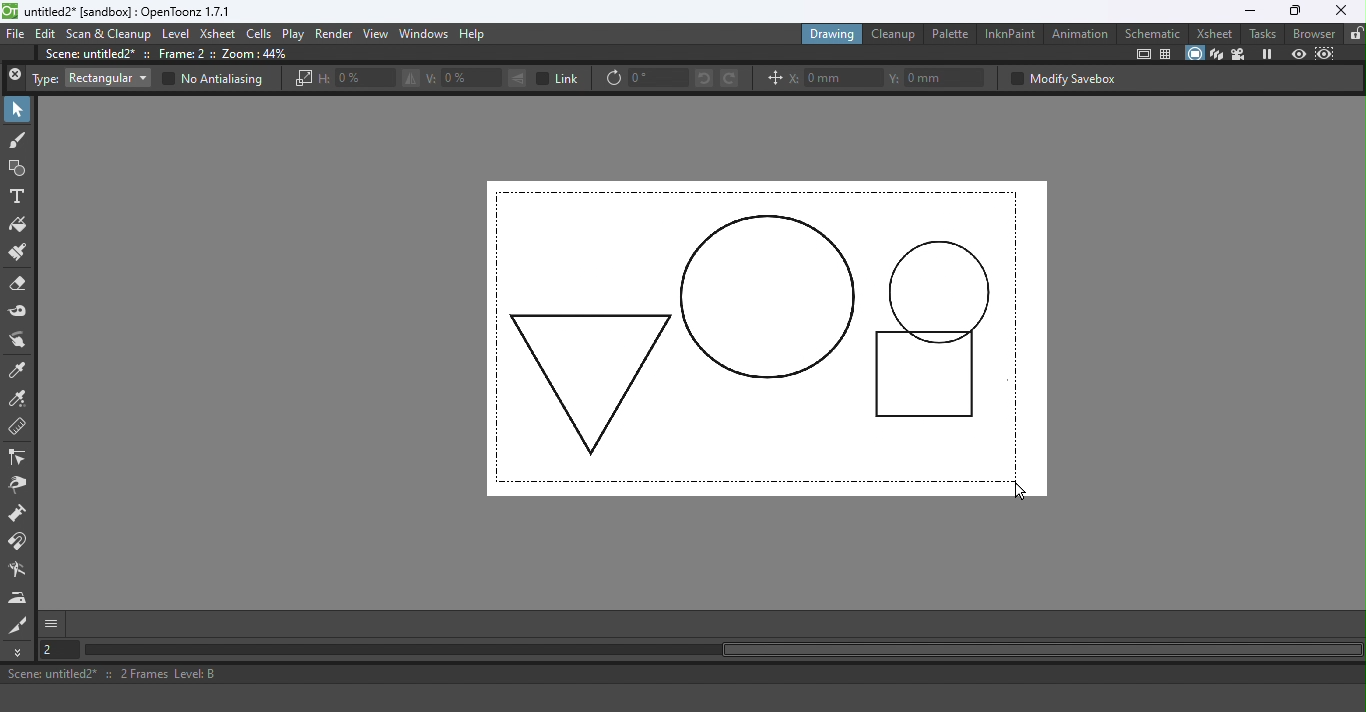  Describe the element at coordinates (356, 78) in the screenshot. I see `H: 0%` at that location.